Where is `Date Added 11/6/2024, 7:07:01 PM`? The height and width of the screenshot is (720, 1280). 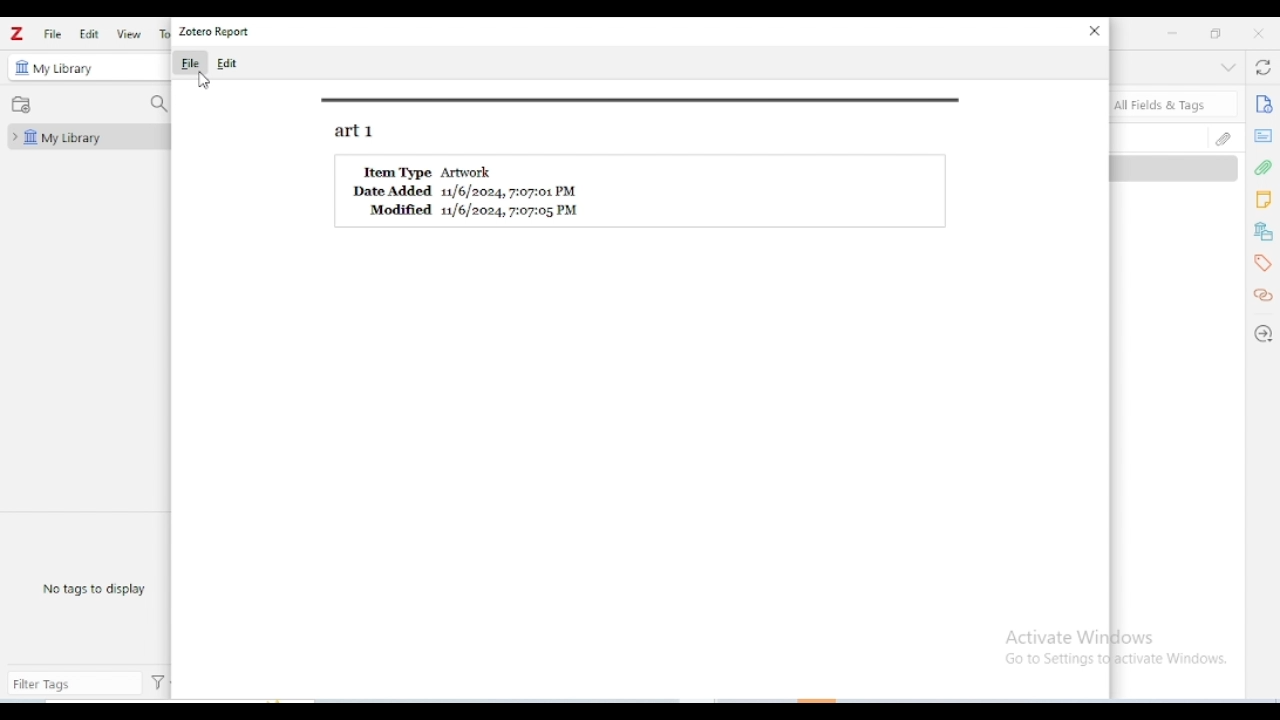 Date Added 11/6/2024, 7:07:01 PM is located at coordinates (467, 192).